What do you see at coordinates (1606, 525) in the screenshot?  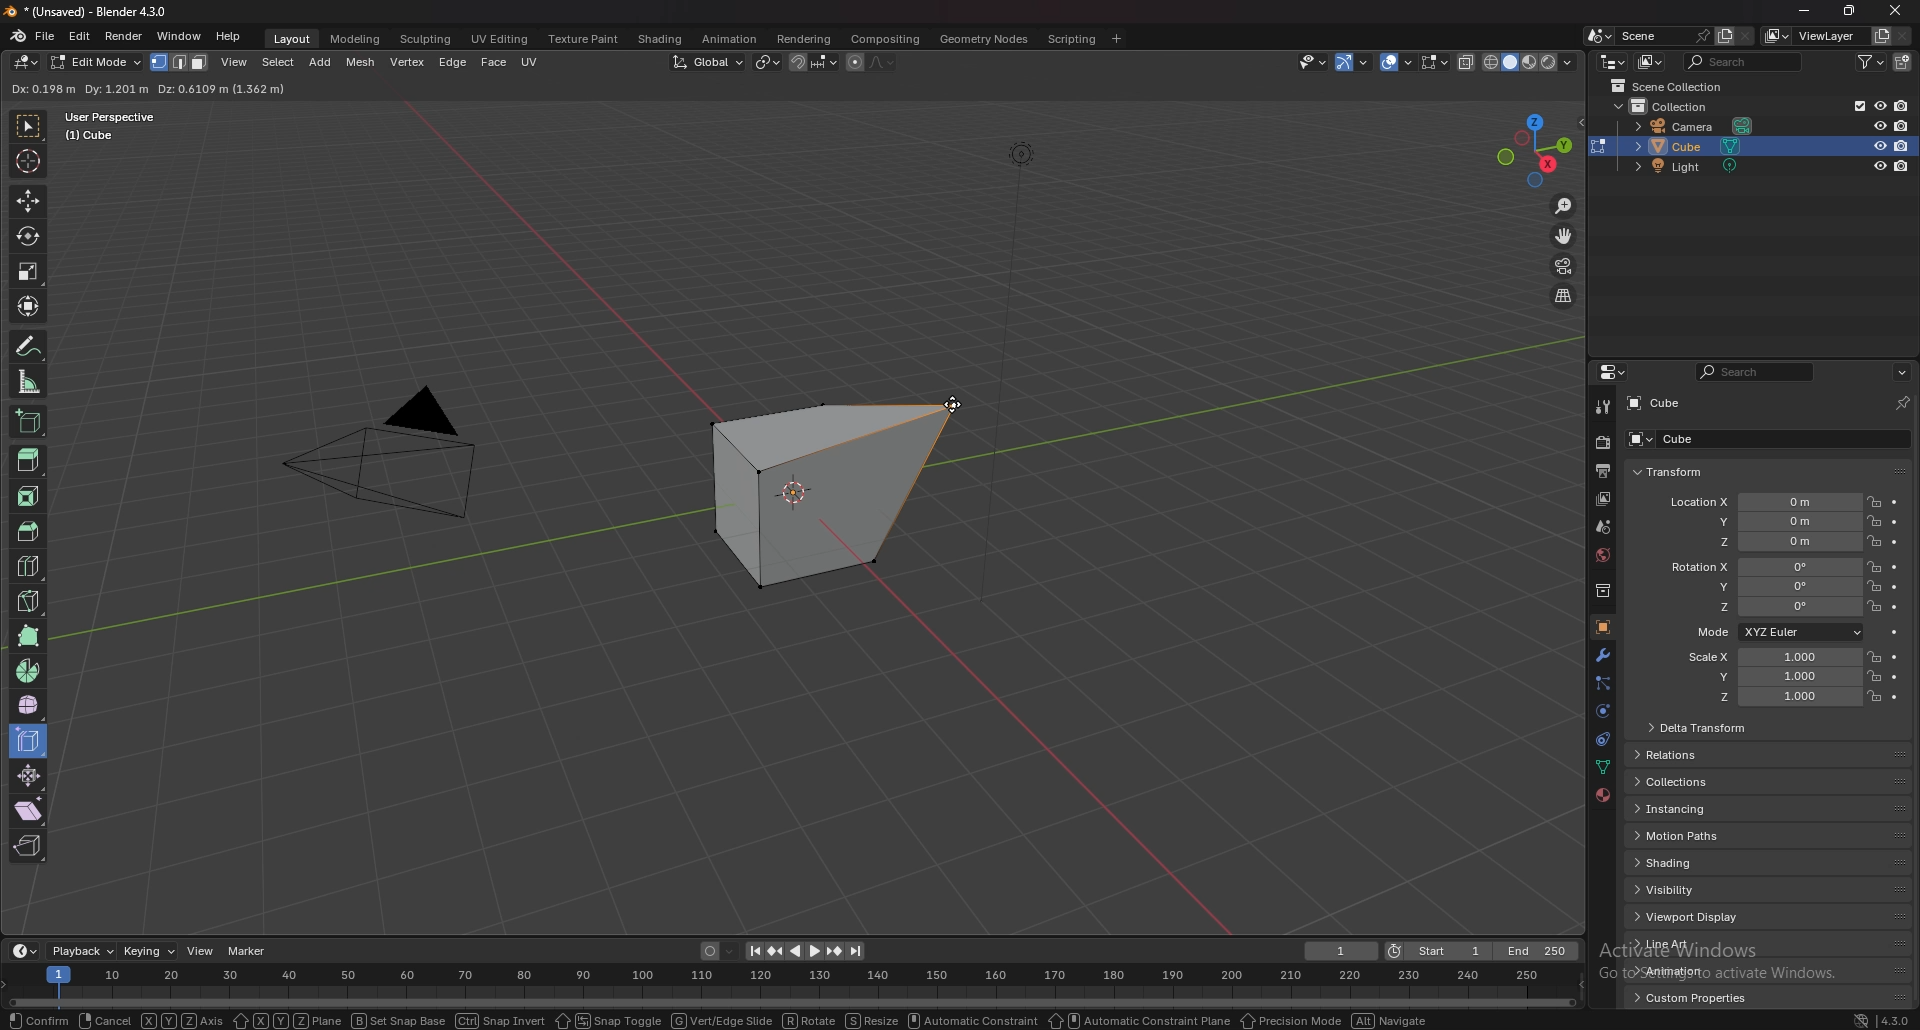 I see `scene` at bounding box center [1606, 525].